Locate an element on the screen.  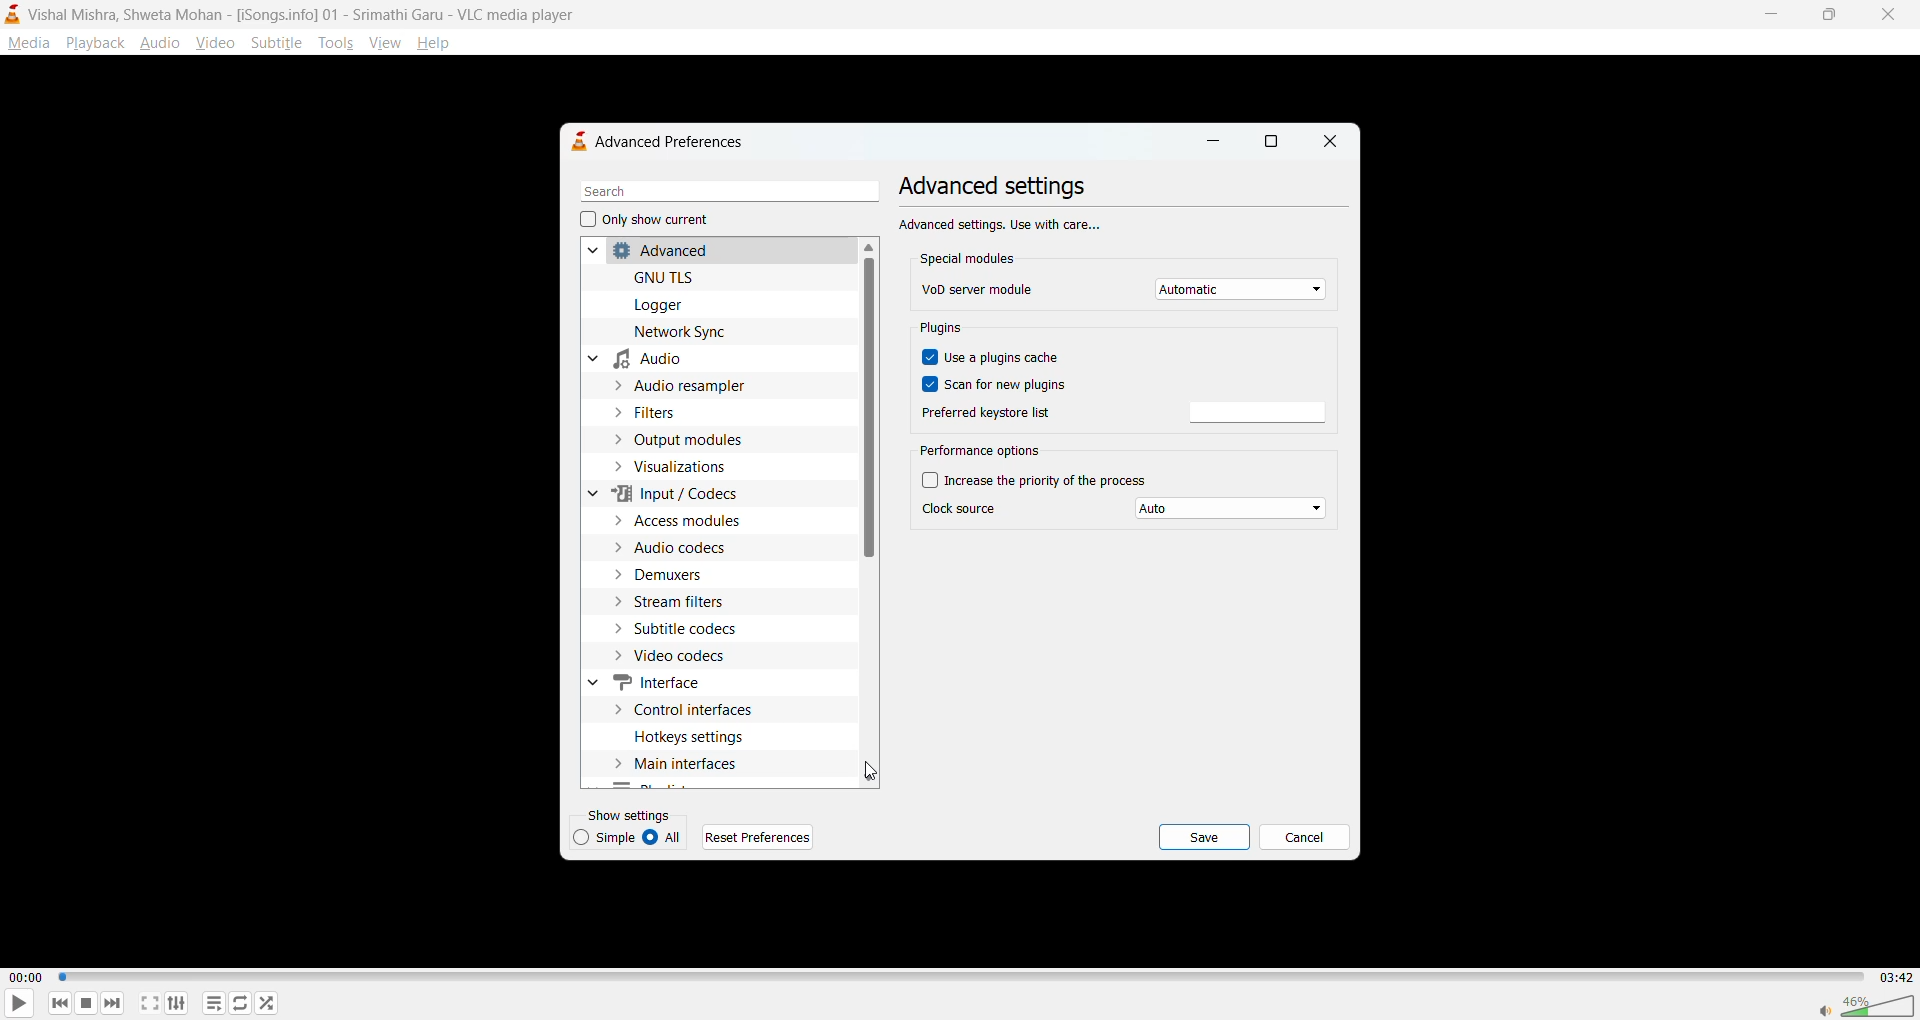
03:42 is located at coordinates (1892, 977).